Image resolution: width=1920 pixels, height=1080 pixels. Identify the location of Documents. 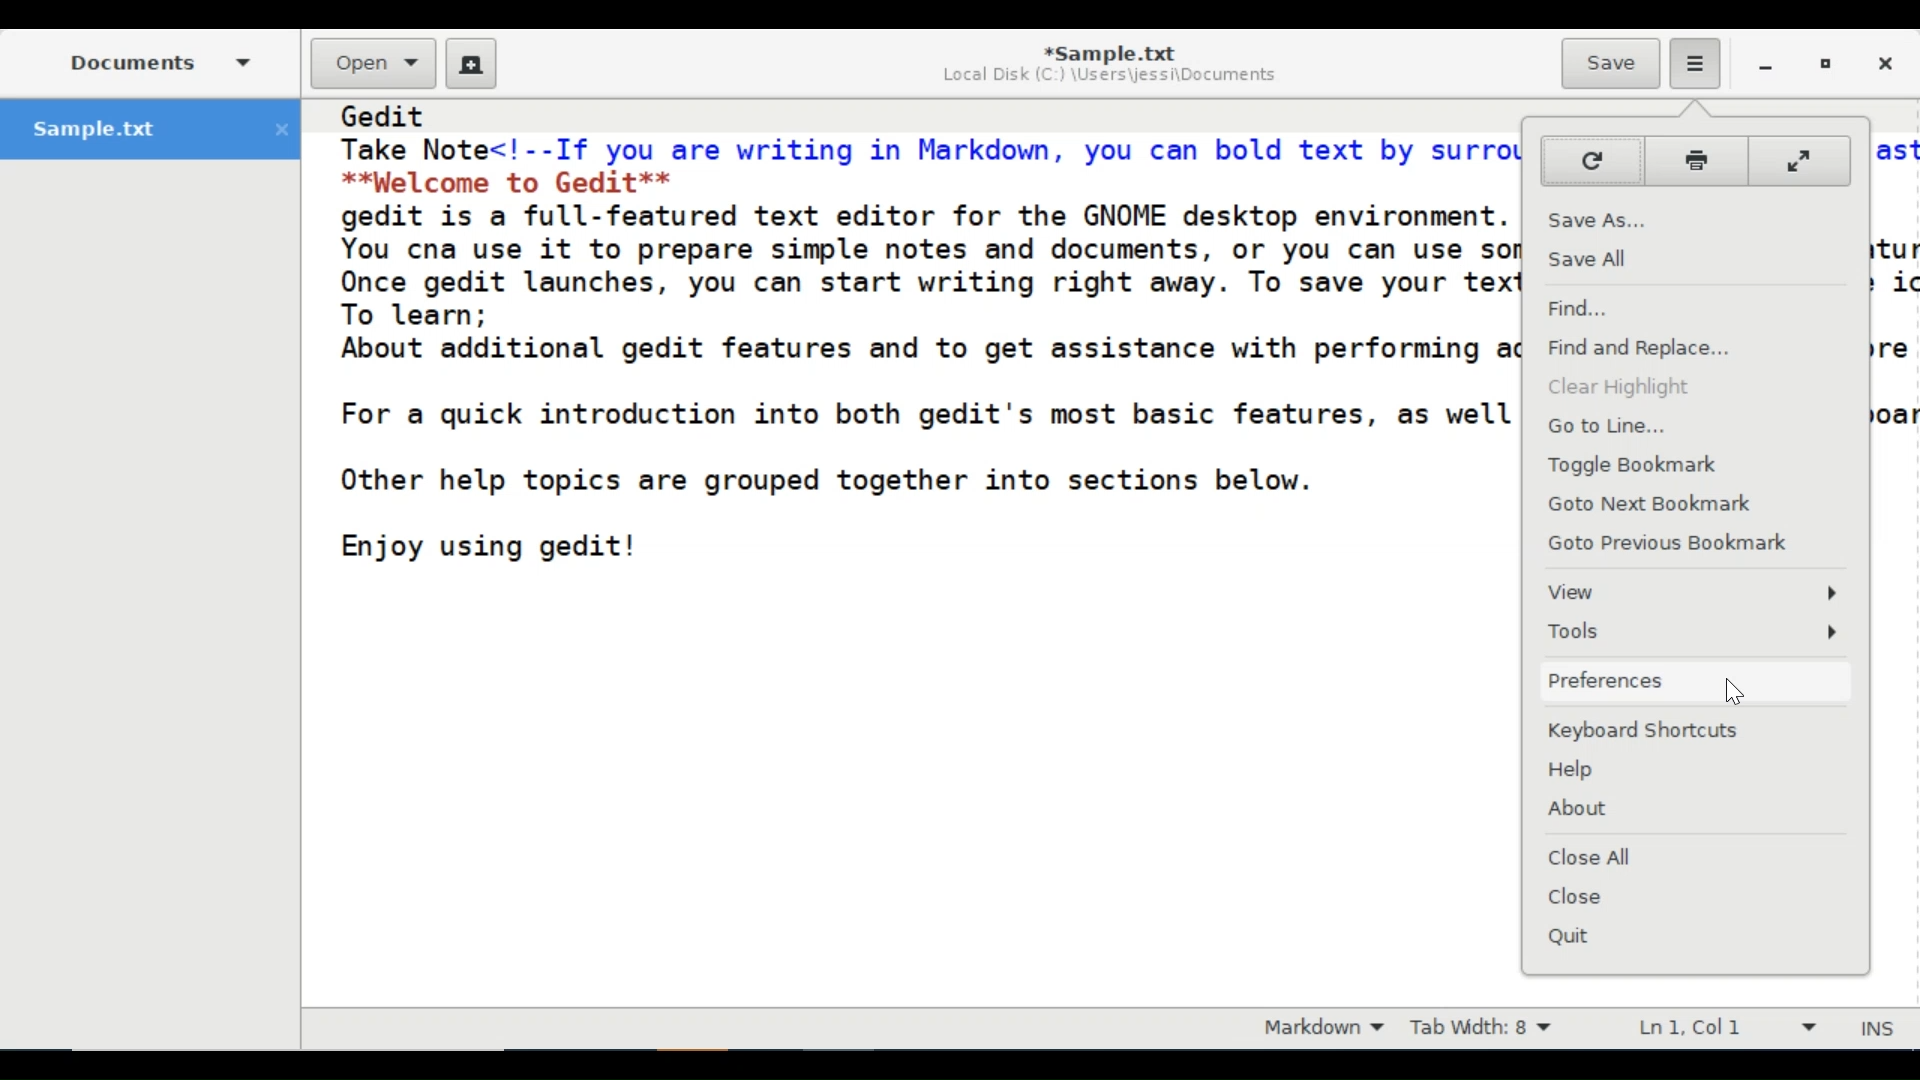
(157, 62).